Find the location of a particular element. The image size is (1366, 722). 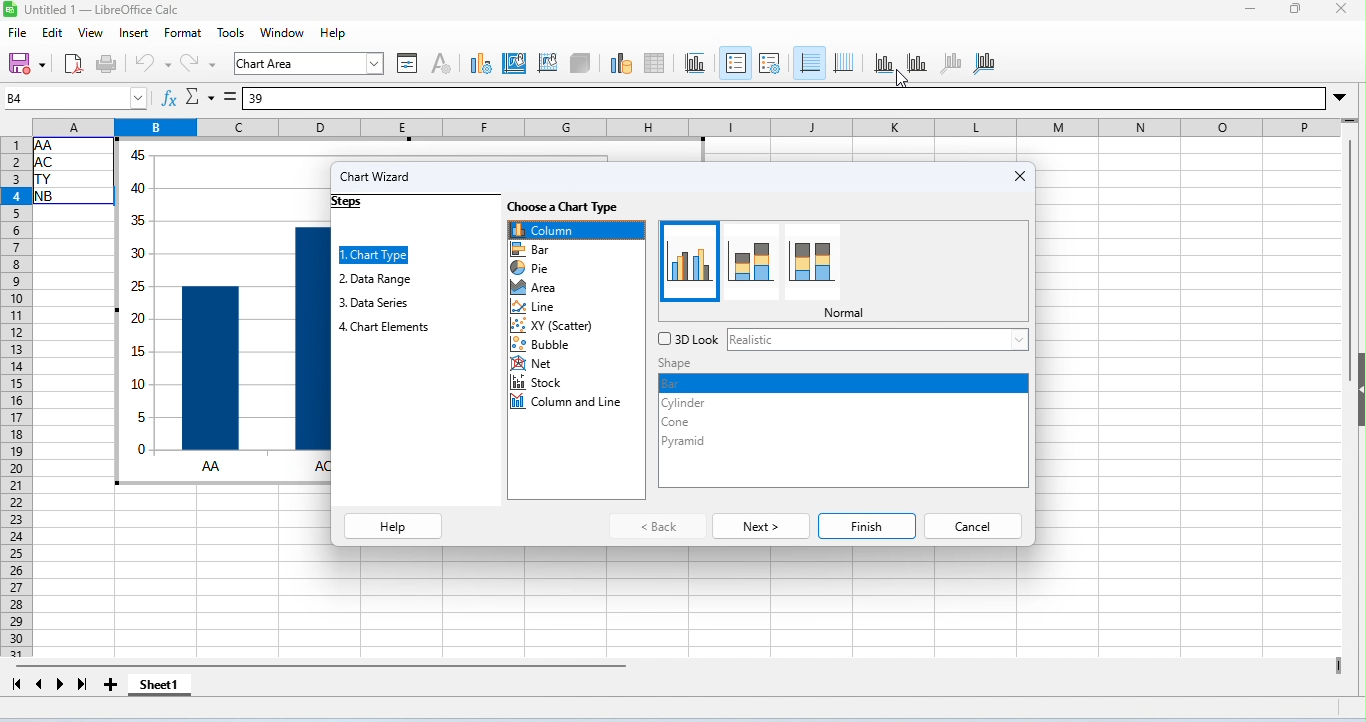

row numbers is located at coordinates (17, 398).